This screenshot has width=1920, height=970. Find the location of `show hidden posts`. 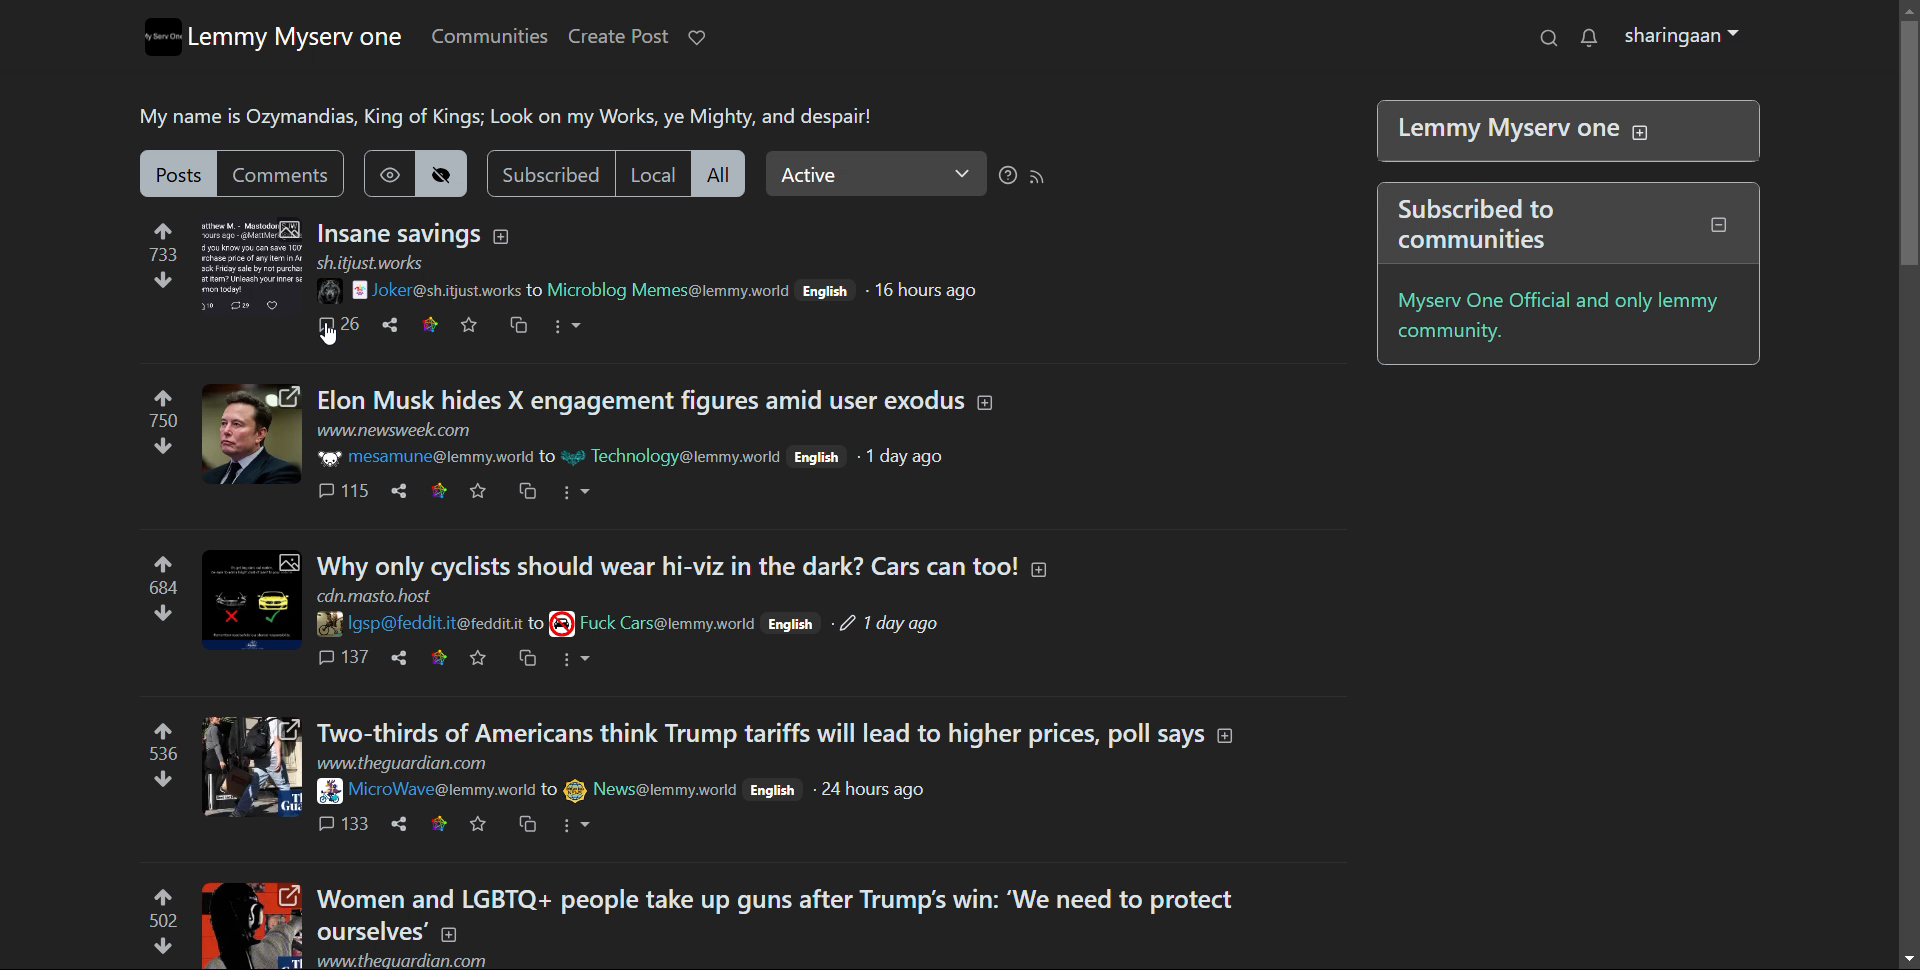

show hidden posts is located at coordinates (388, 173).